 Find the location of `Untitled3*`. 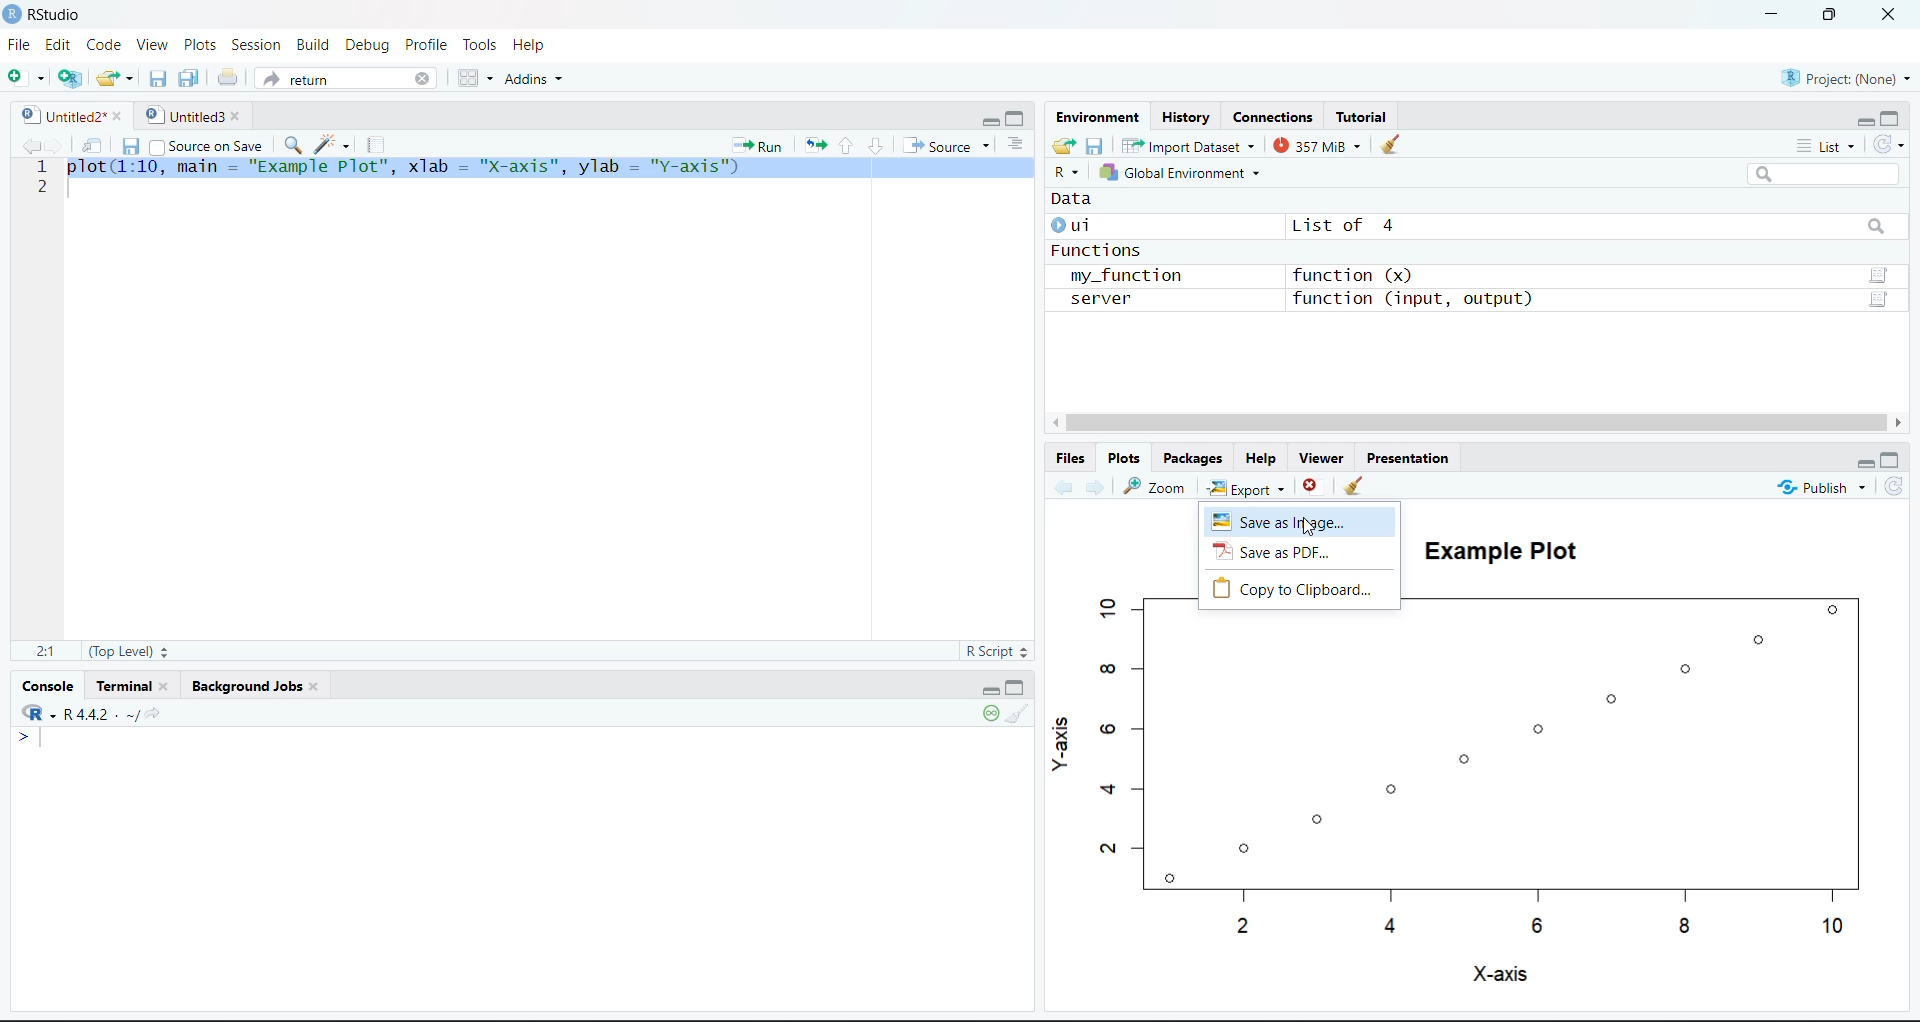

Untitled3* is located at coordinates (192, 112).